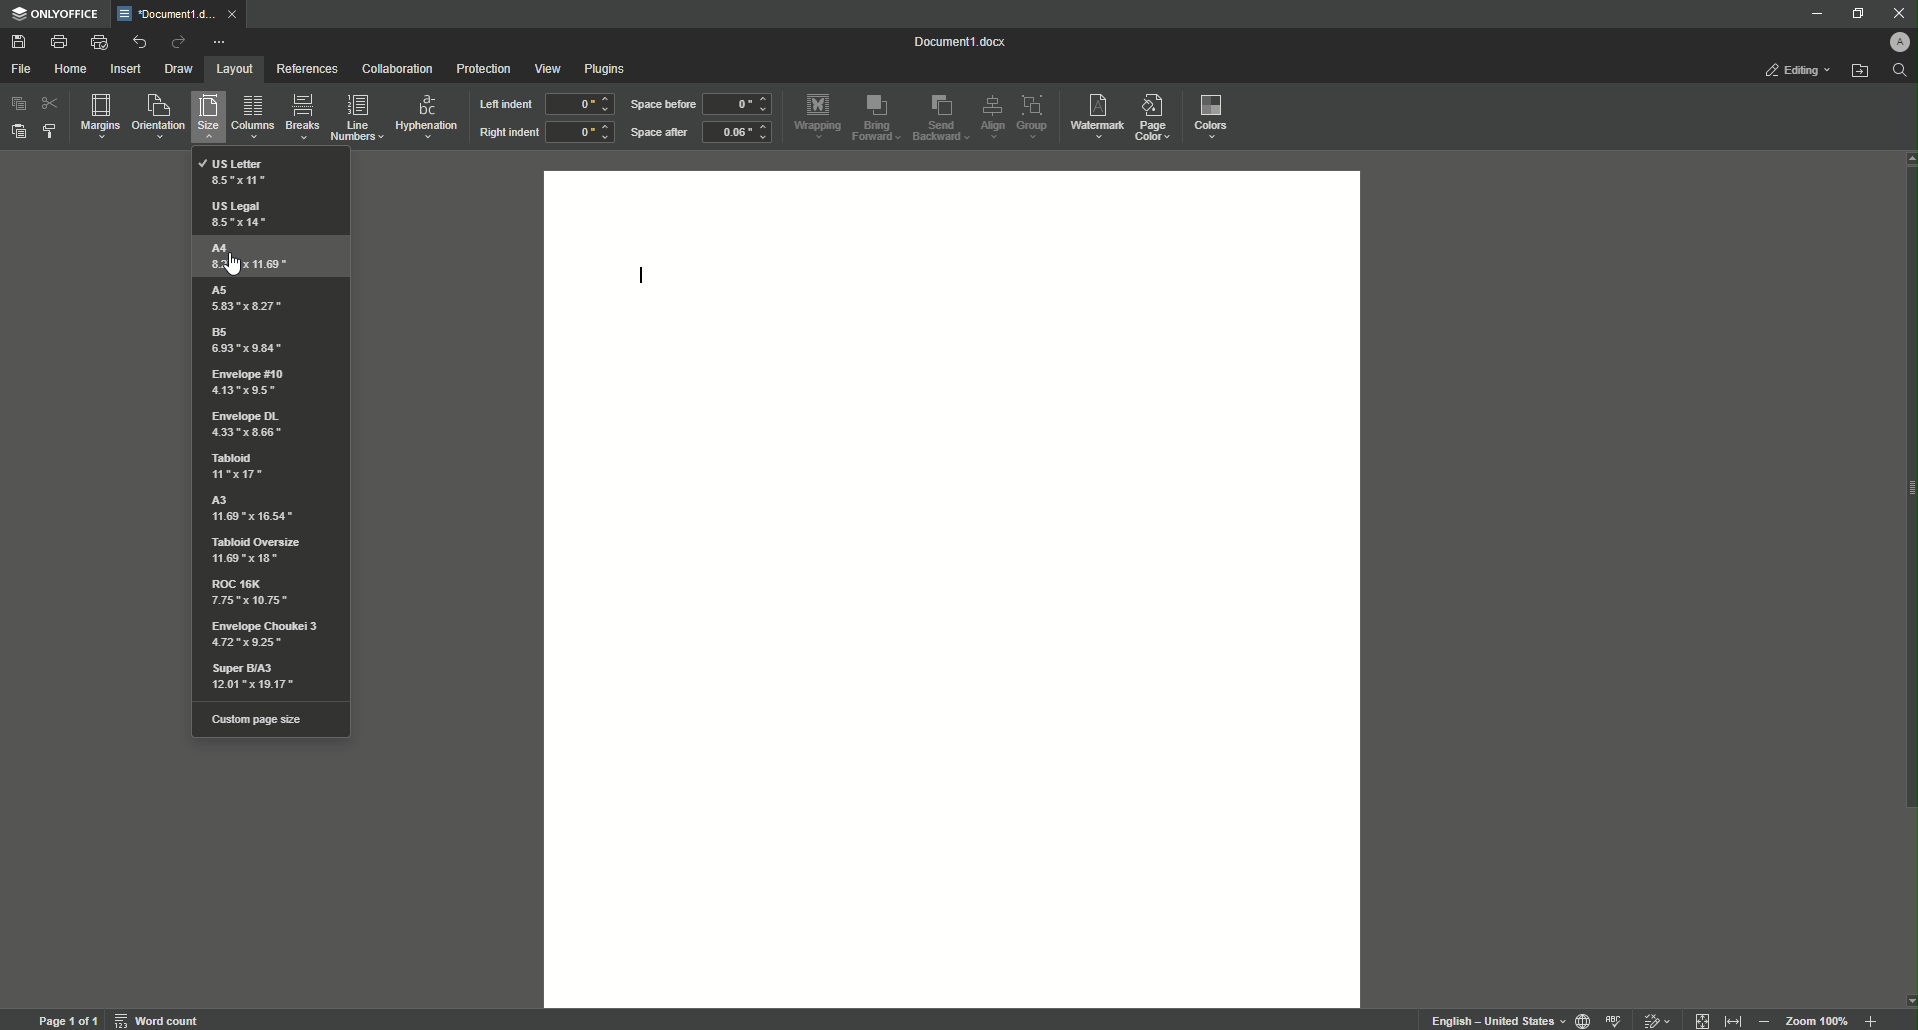 The image size is (1918, 1030). I want to click on B5, so click(249, 339).